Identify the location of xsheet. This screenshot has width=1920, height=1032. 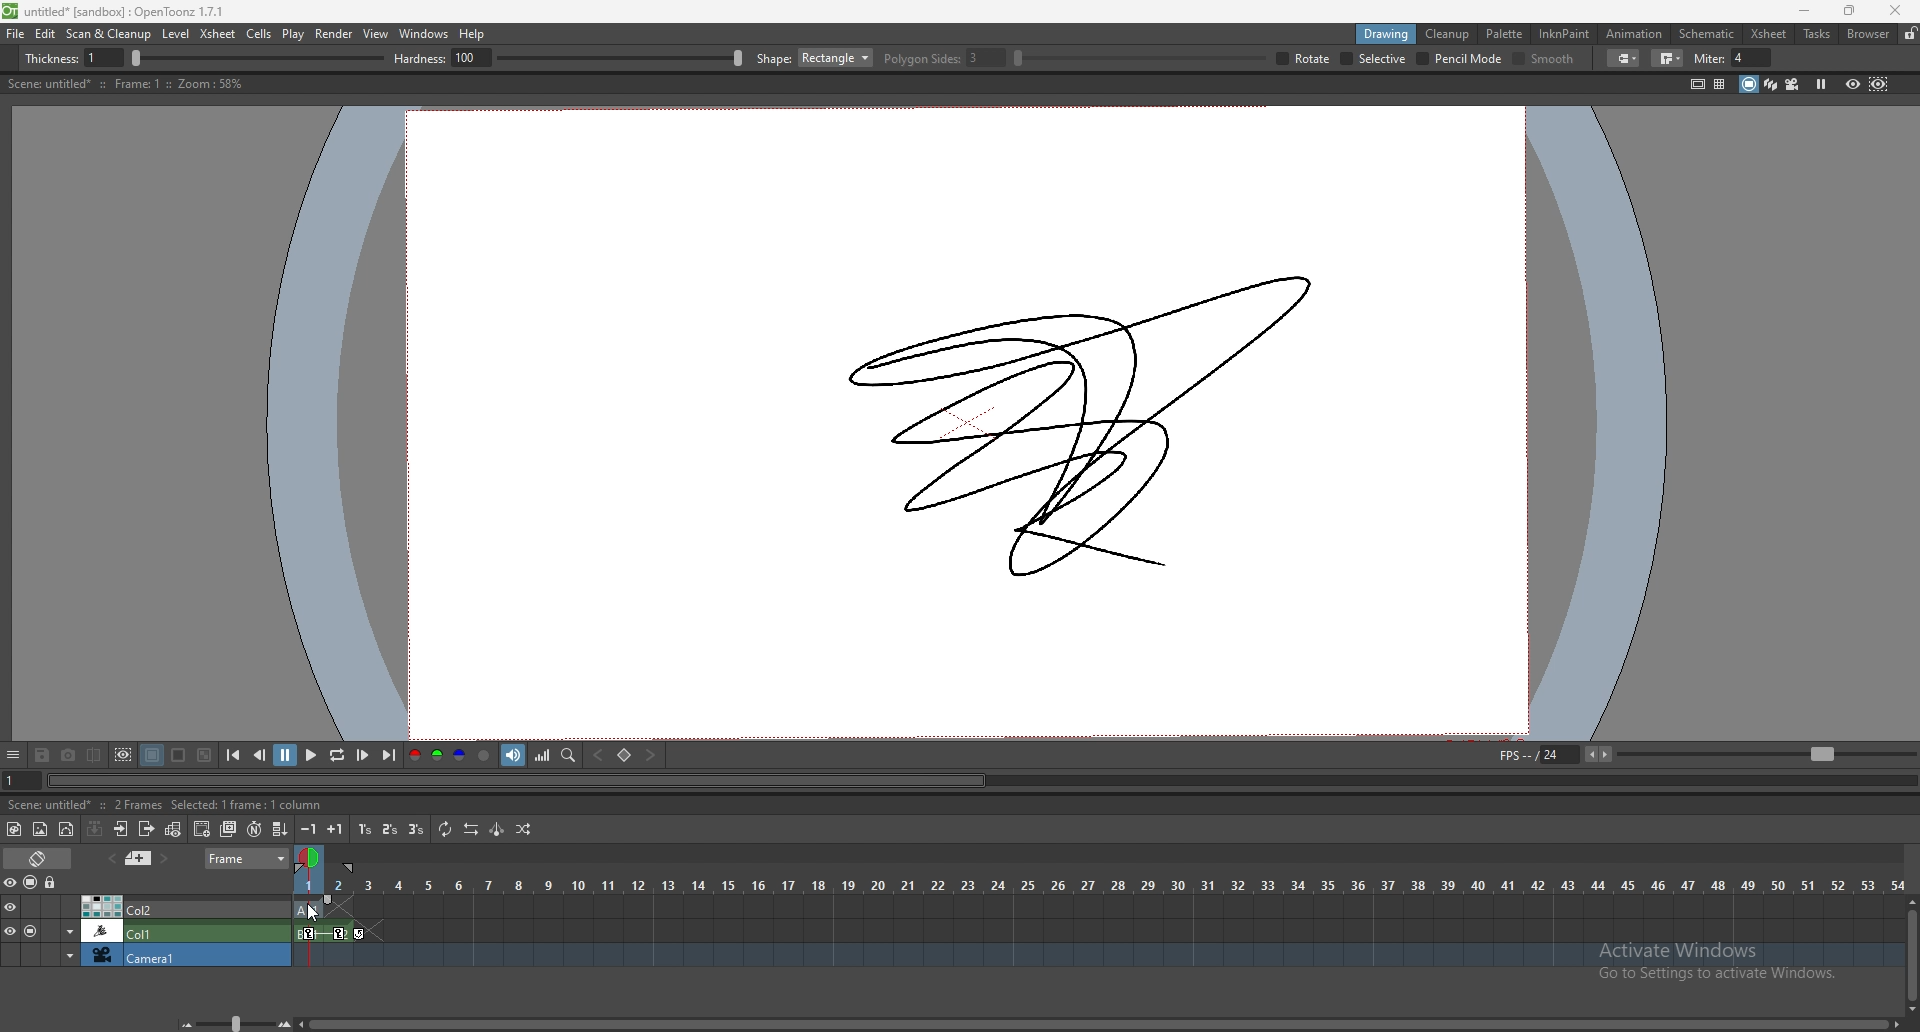
(1769, 34).